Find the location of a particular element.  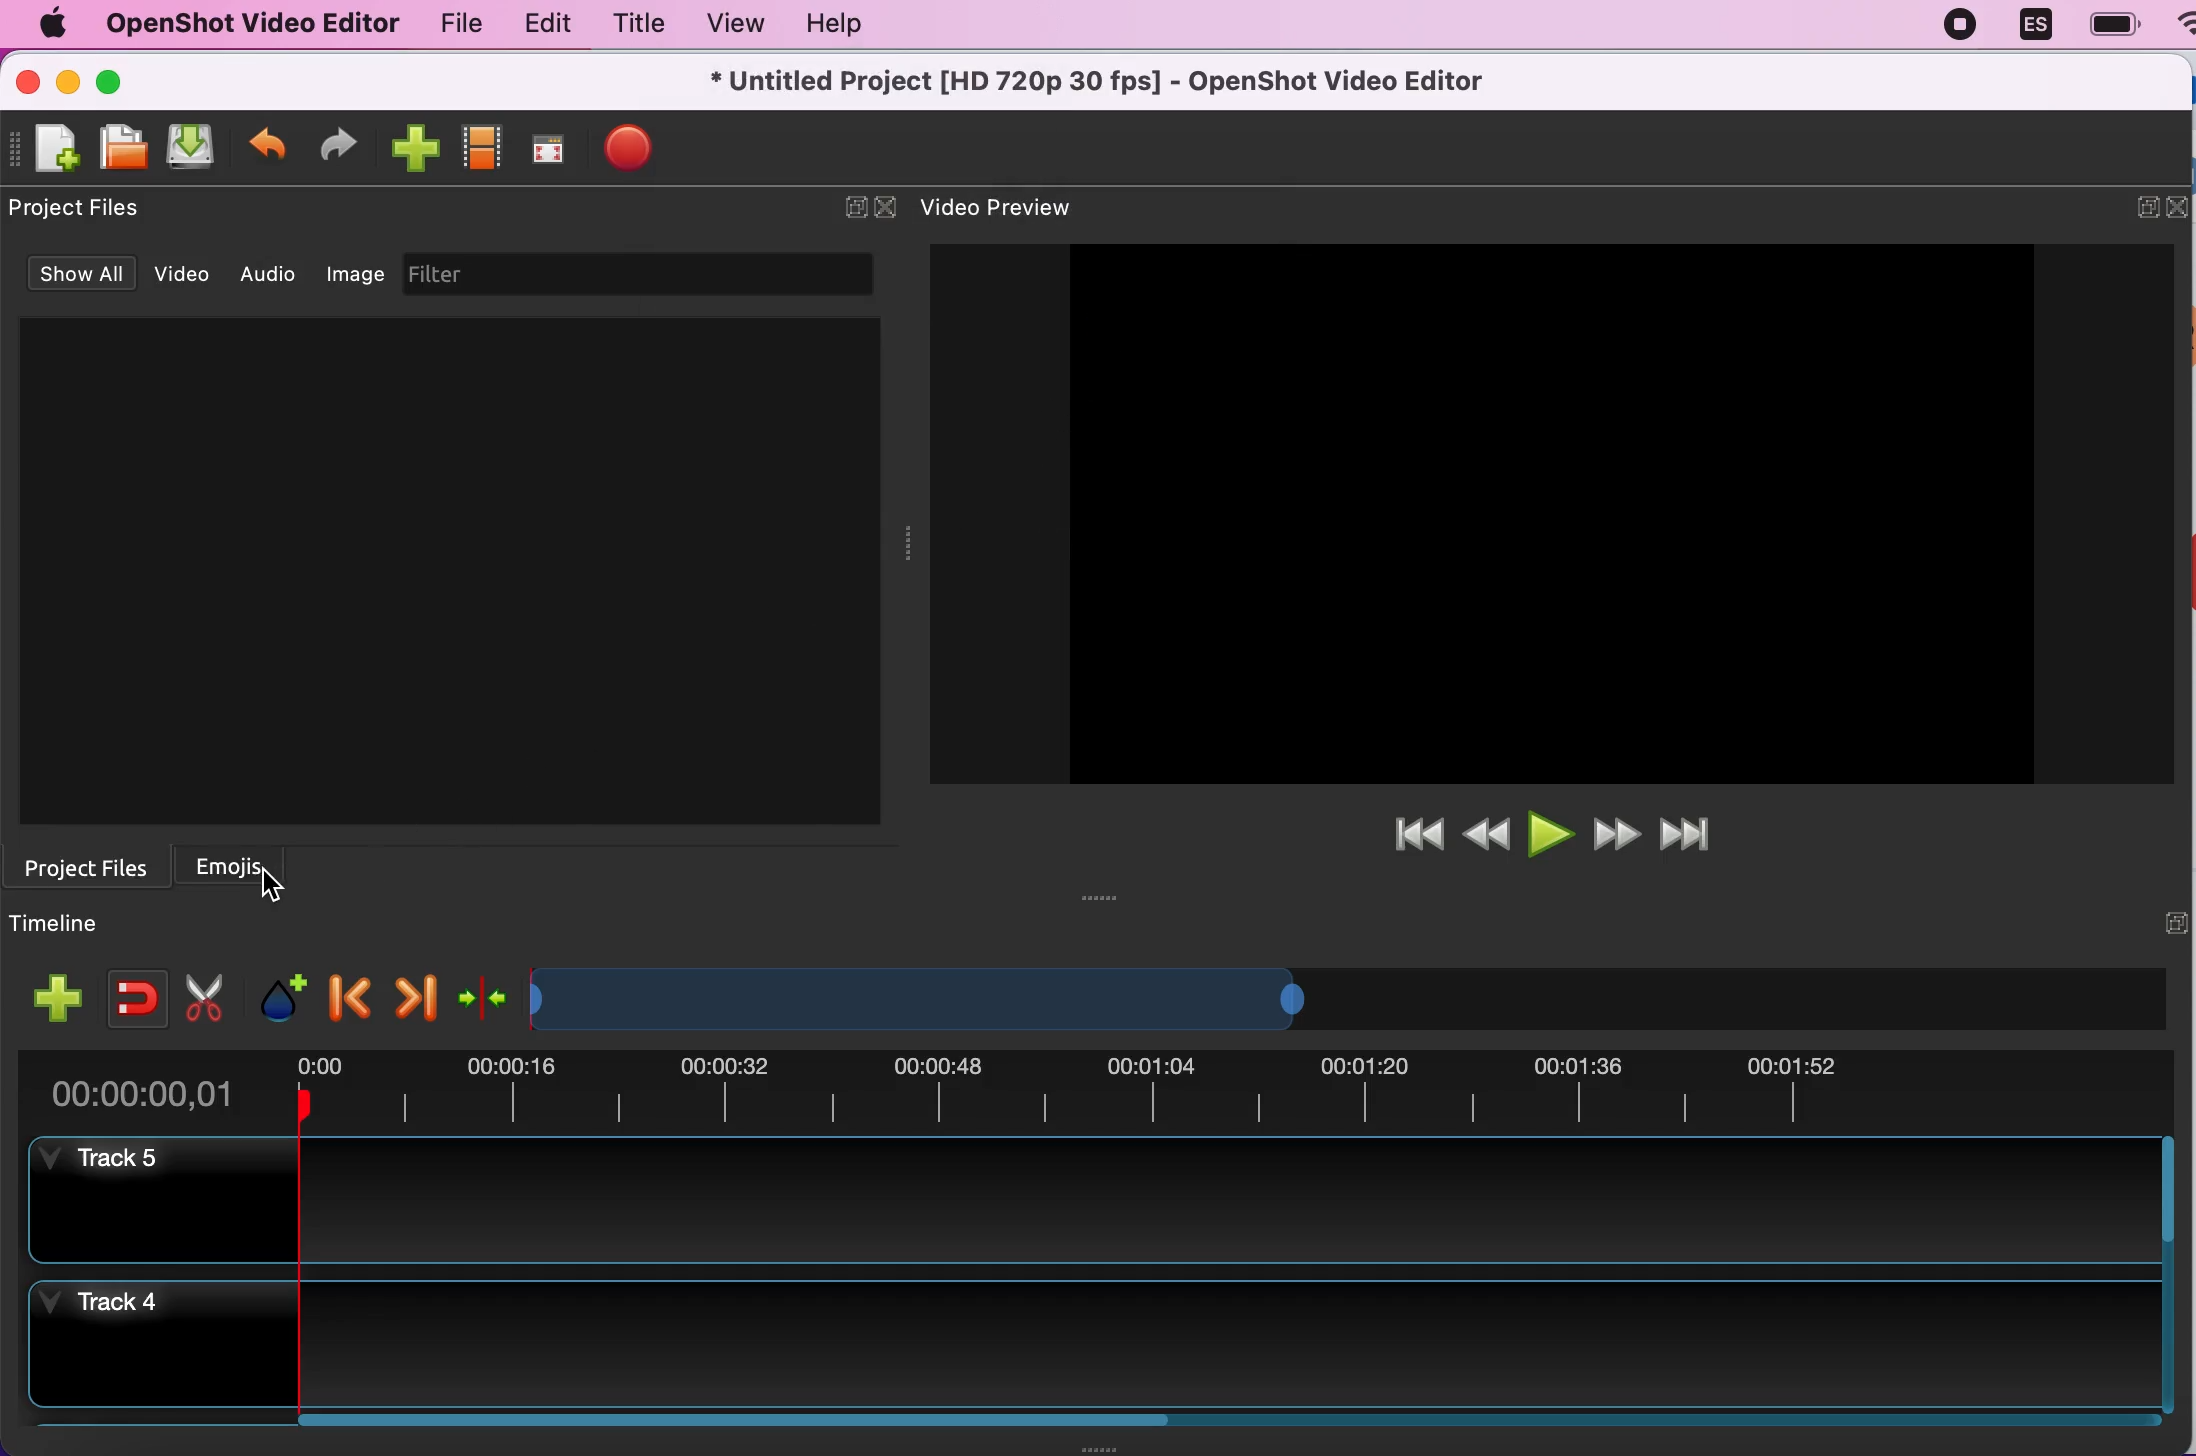

recording stopped is located at coordinates (1953, 24).